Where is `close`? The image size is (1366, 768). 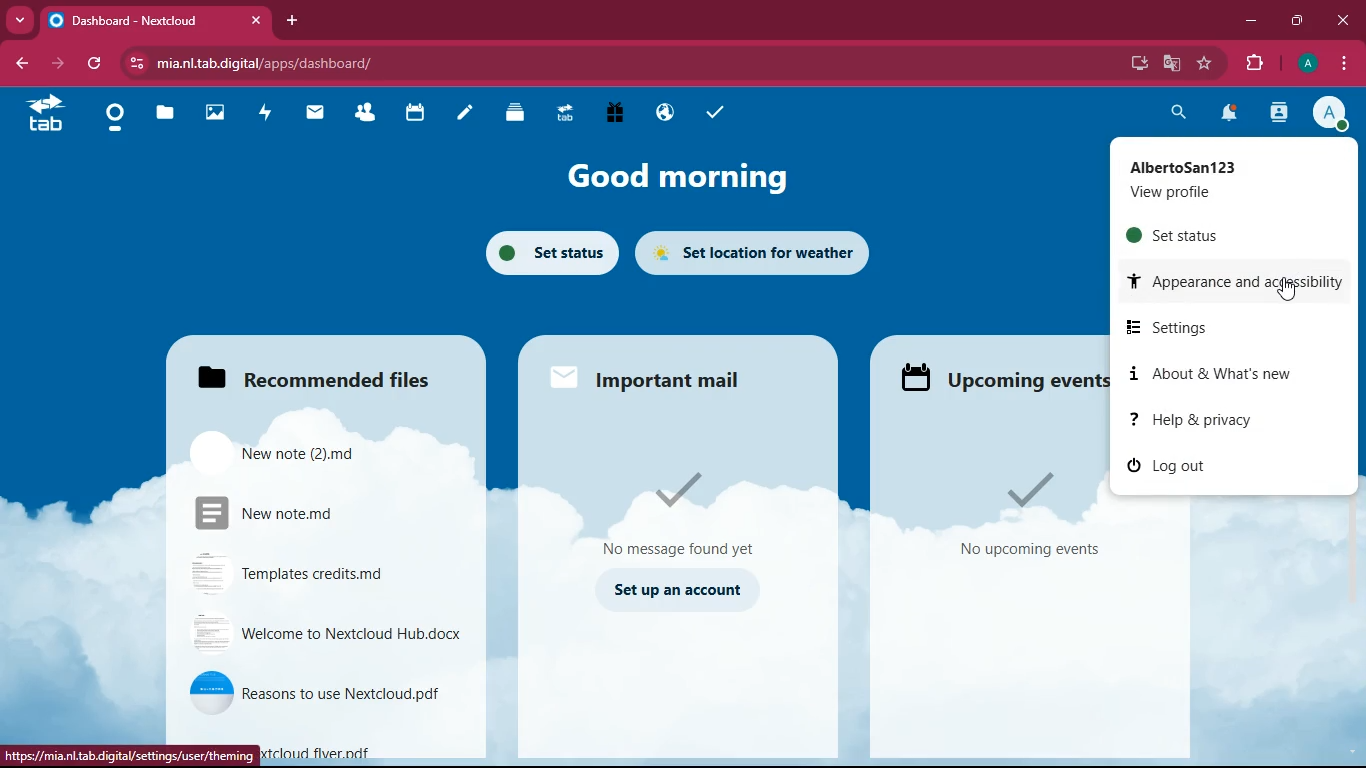
close is located at coordinates (1342, 19).